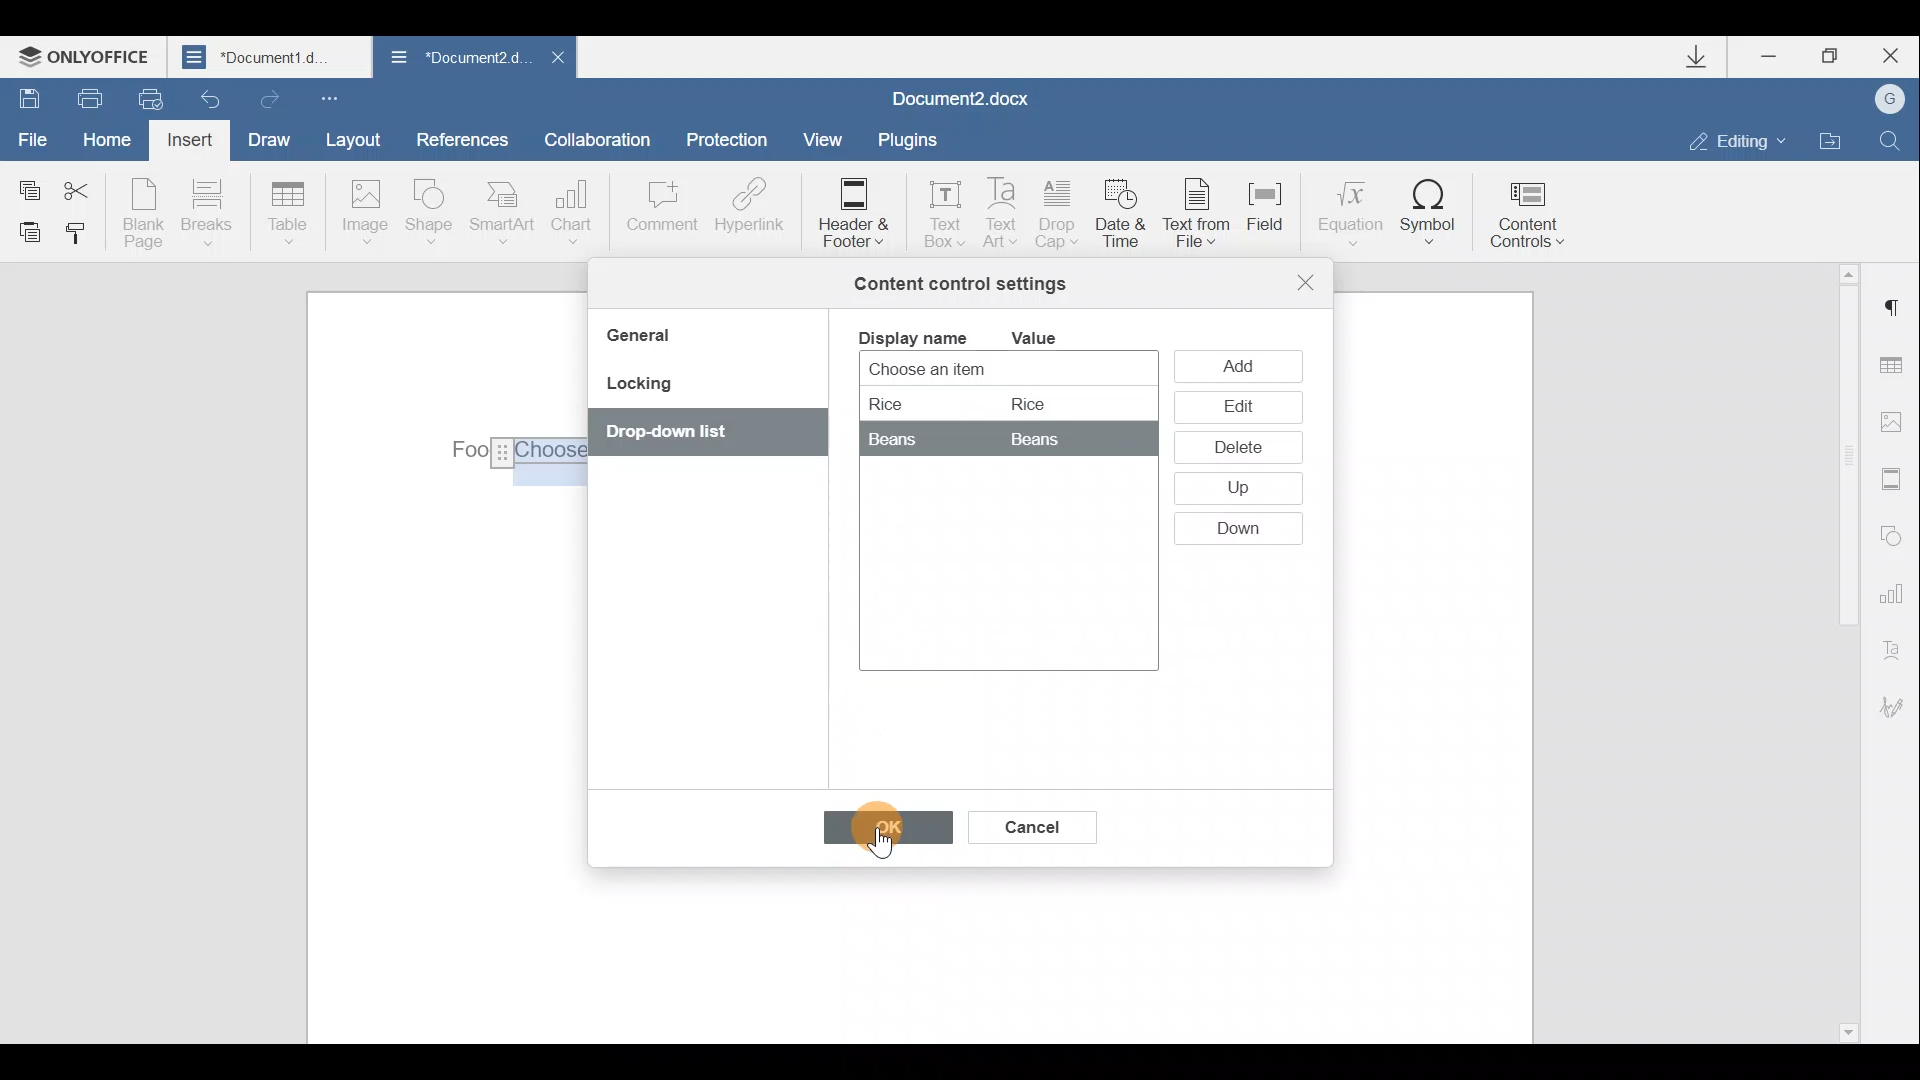  Describe the element at coordinates (962, 96) in the screenshot. I see `Document2.docx` at that location.